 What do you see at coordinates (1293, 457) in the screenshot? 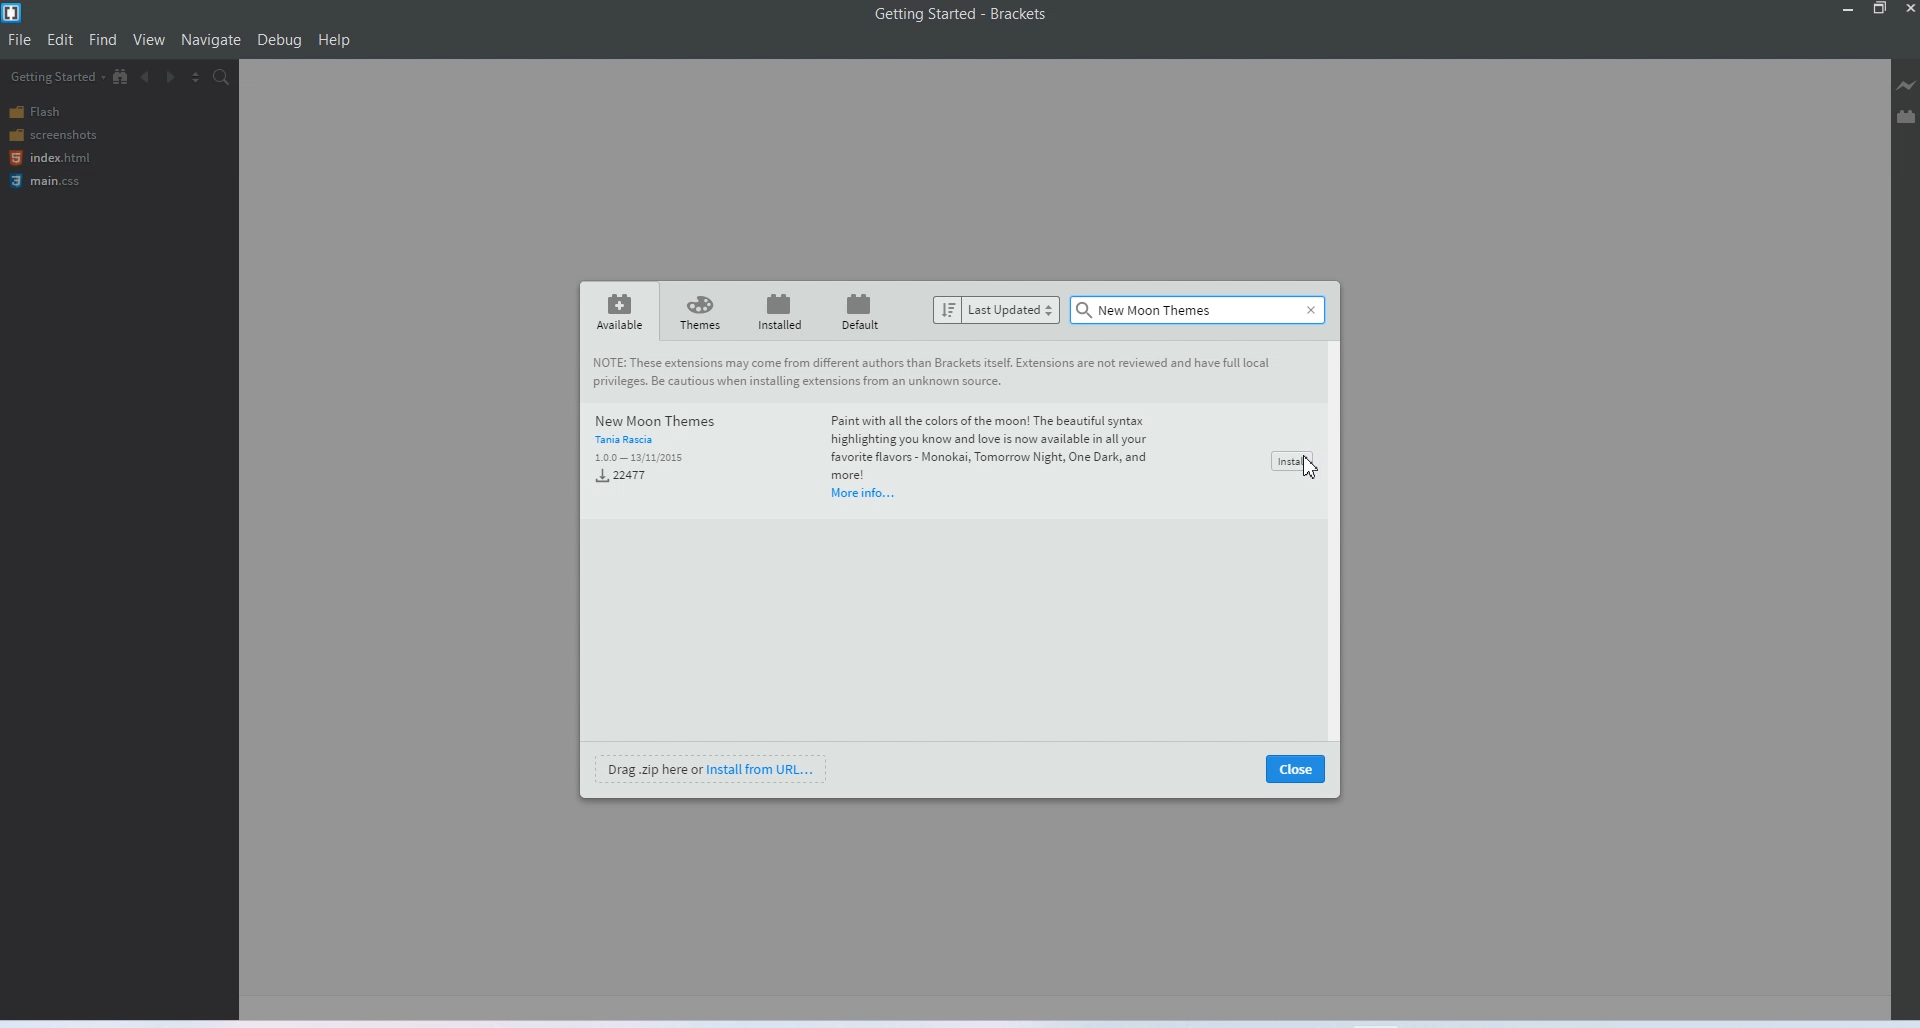
I see `Install` at bounding box center [1293, 457].